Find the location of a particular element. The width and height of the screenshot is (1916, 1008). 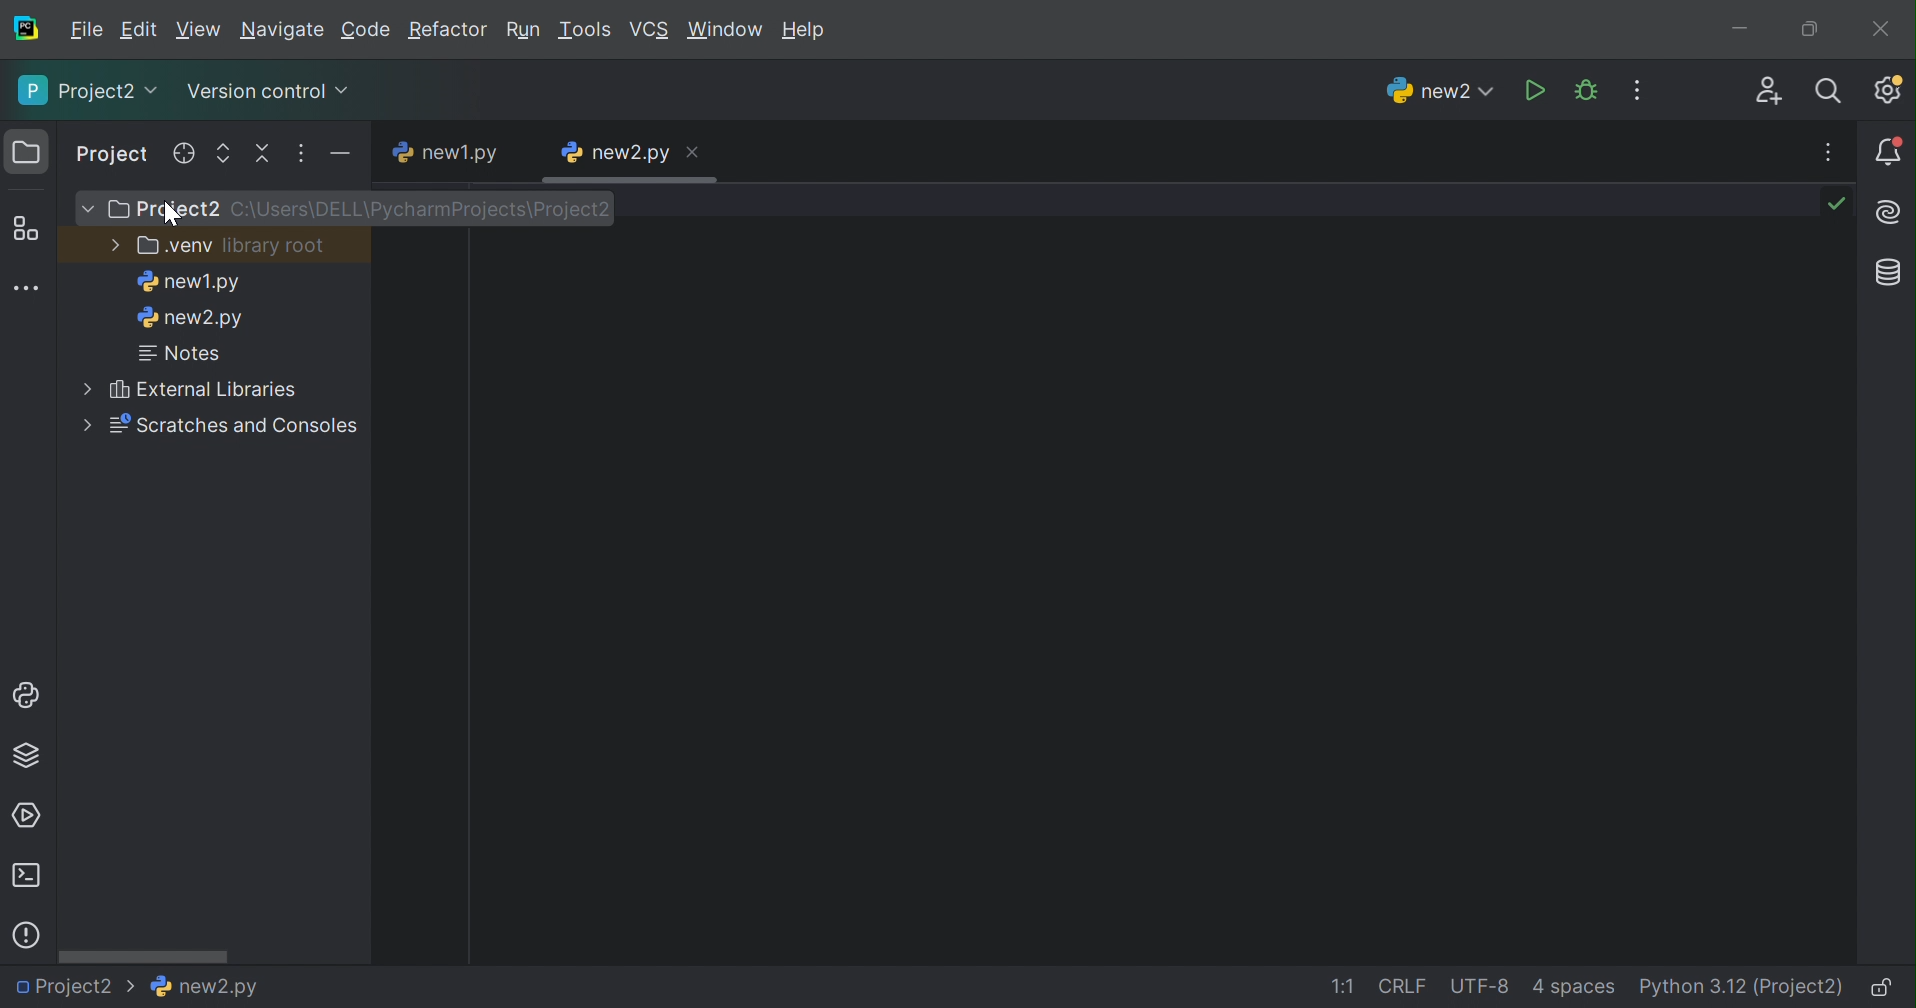

More is located at coordinates (83, 385).